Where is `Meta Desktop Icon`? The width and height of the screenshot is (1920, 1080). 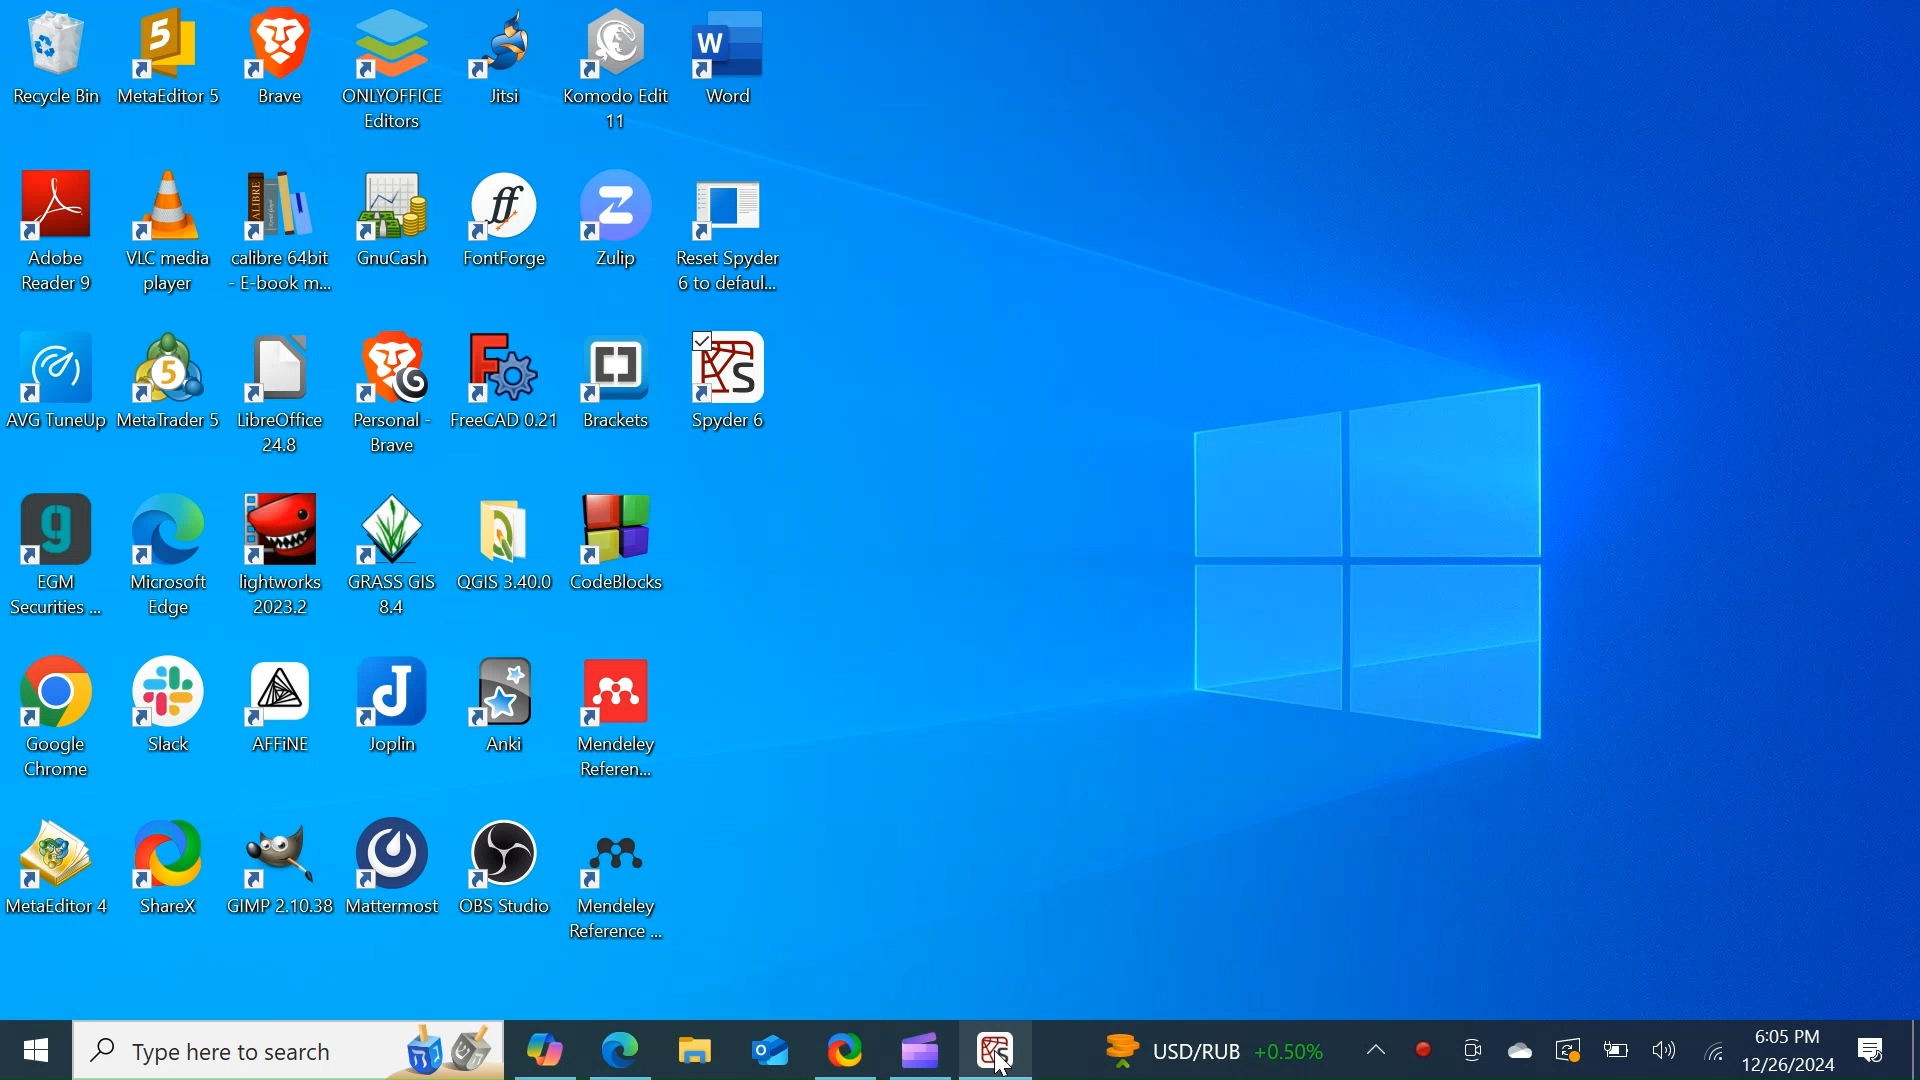
Meta Desktop Icon is located at coordinates (59, 876).